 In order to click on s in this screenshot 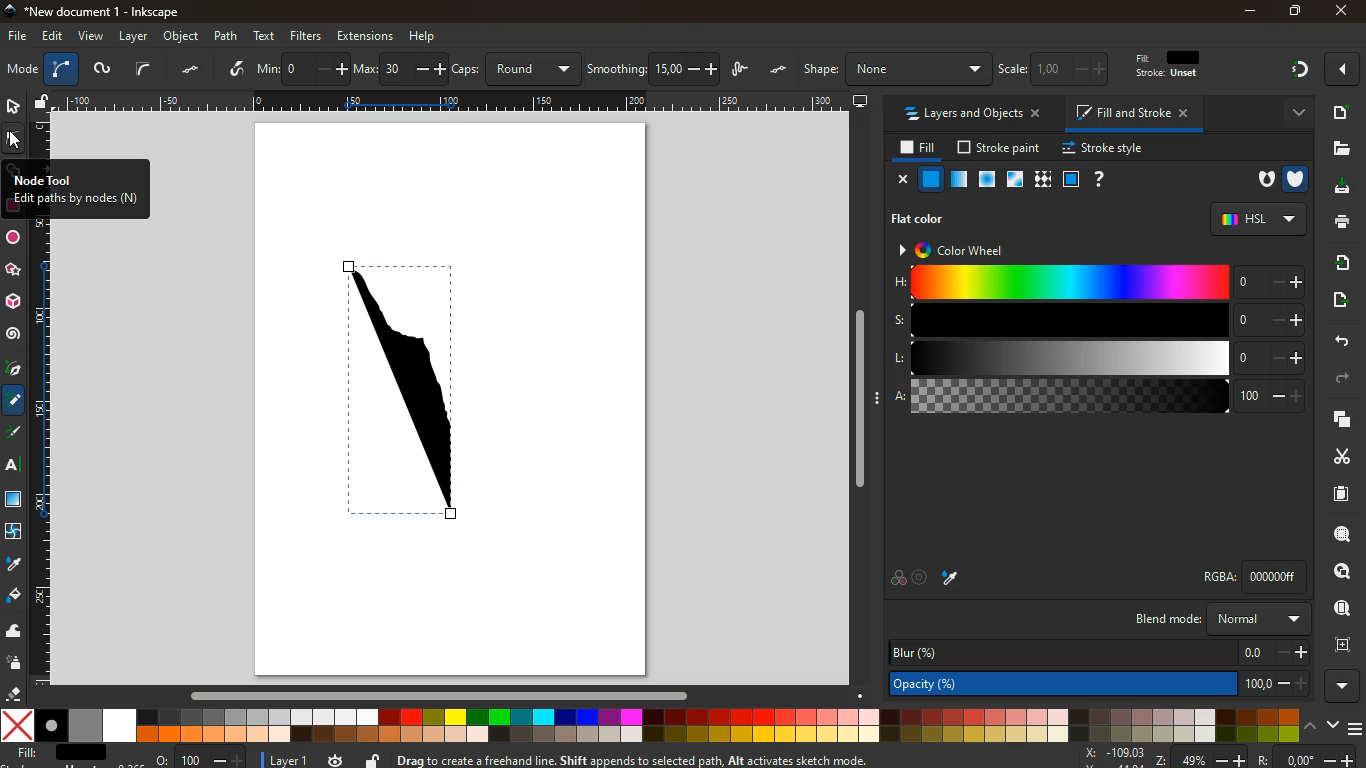, I will do `click(1096, 320)`.